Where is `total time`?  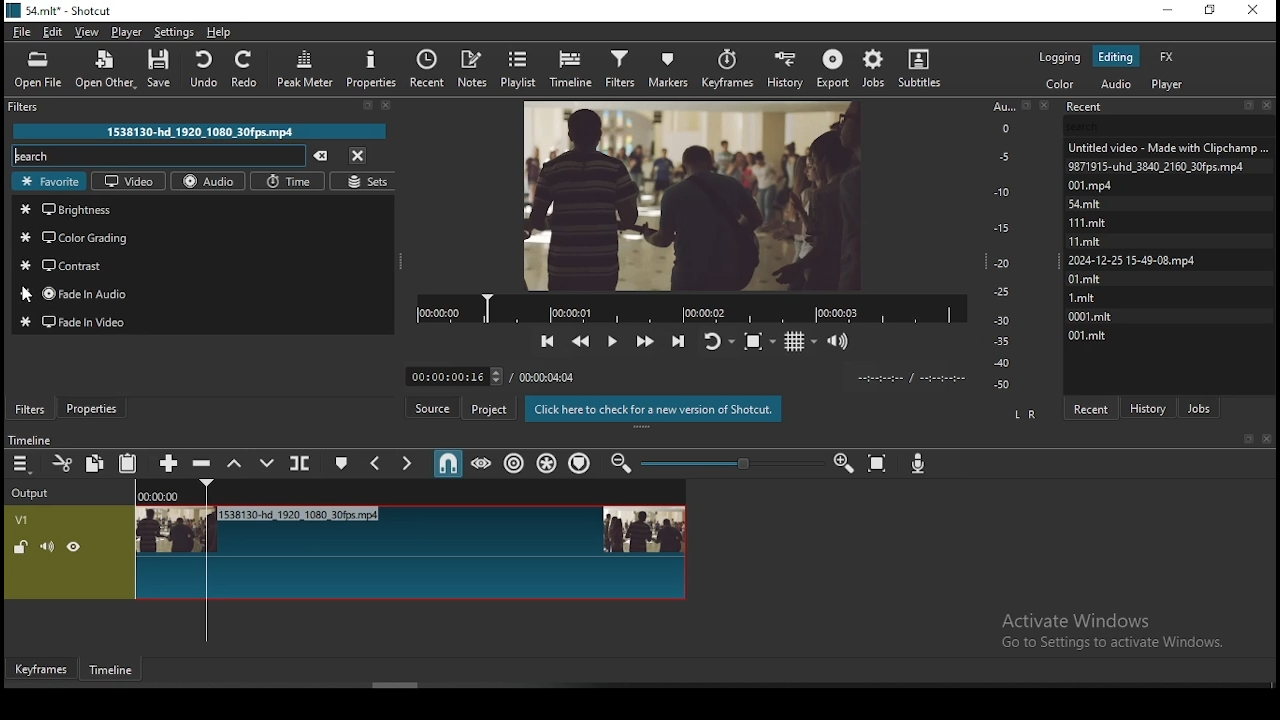
total time is located at coordinates (547, 376).